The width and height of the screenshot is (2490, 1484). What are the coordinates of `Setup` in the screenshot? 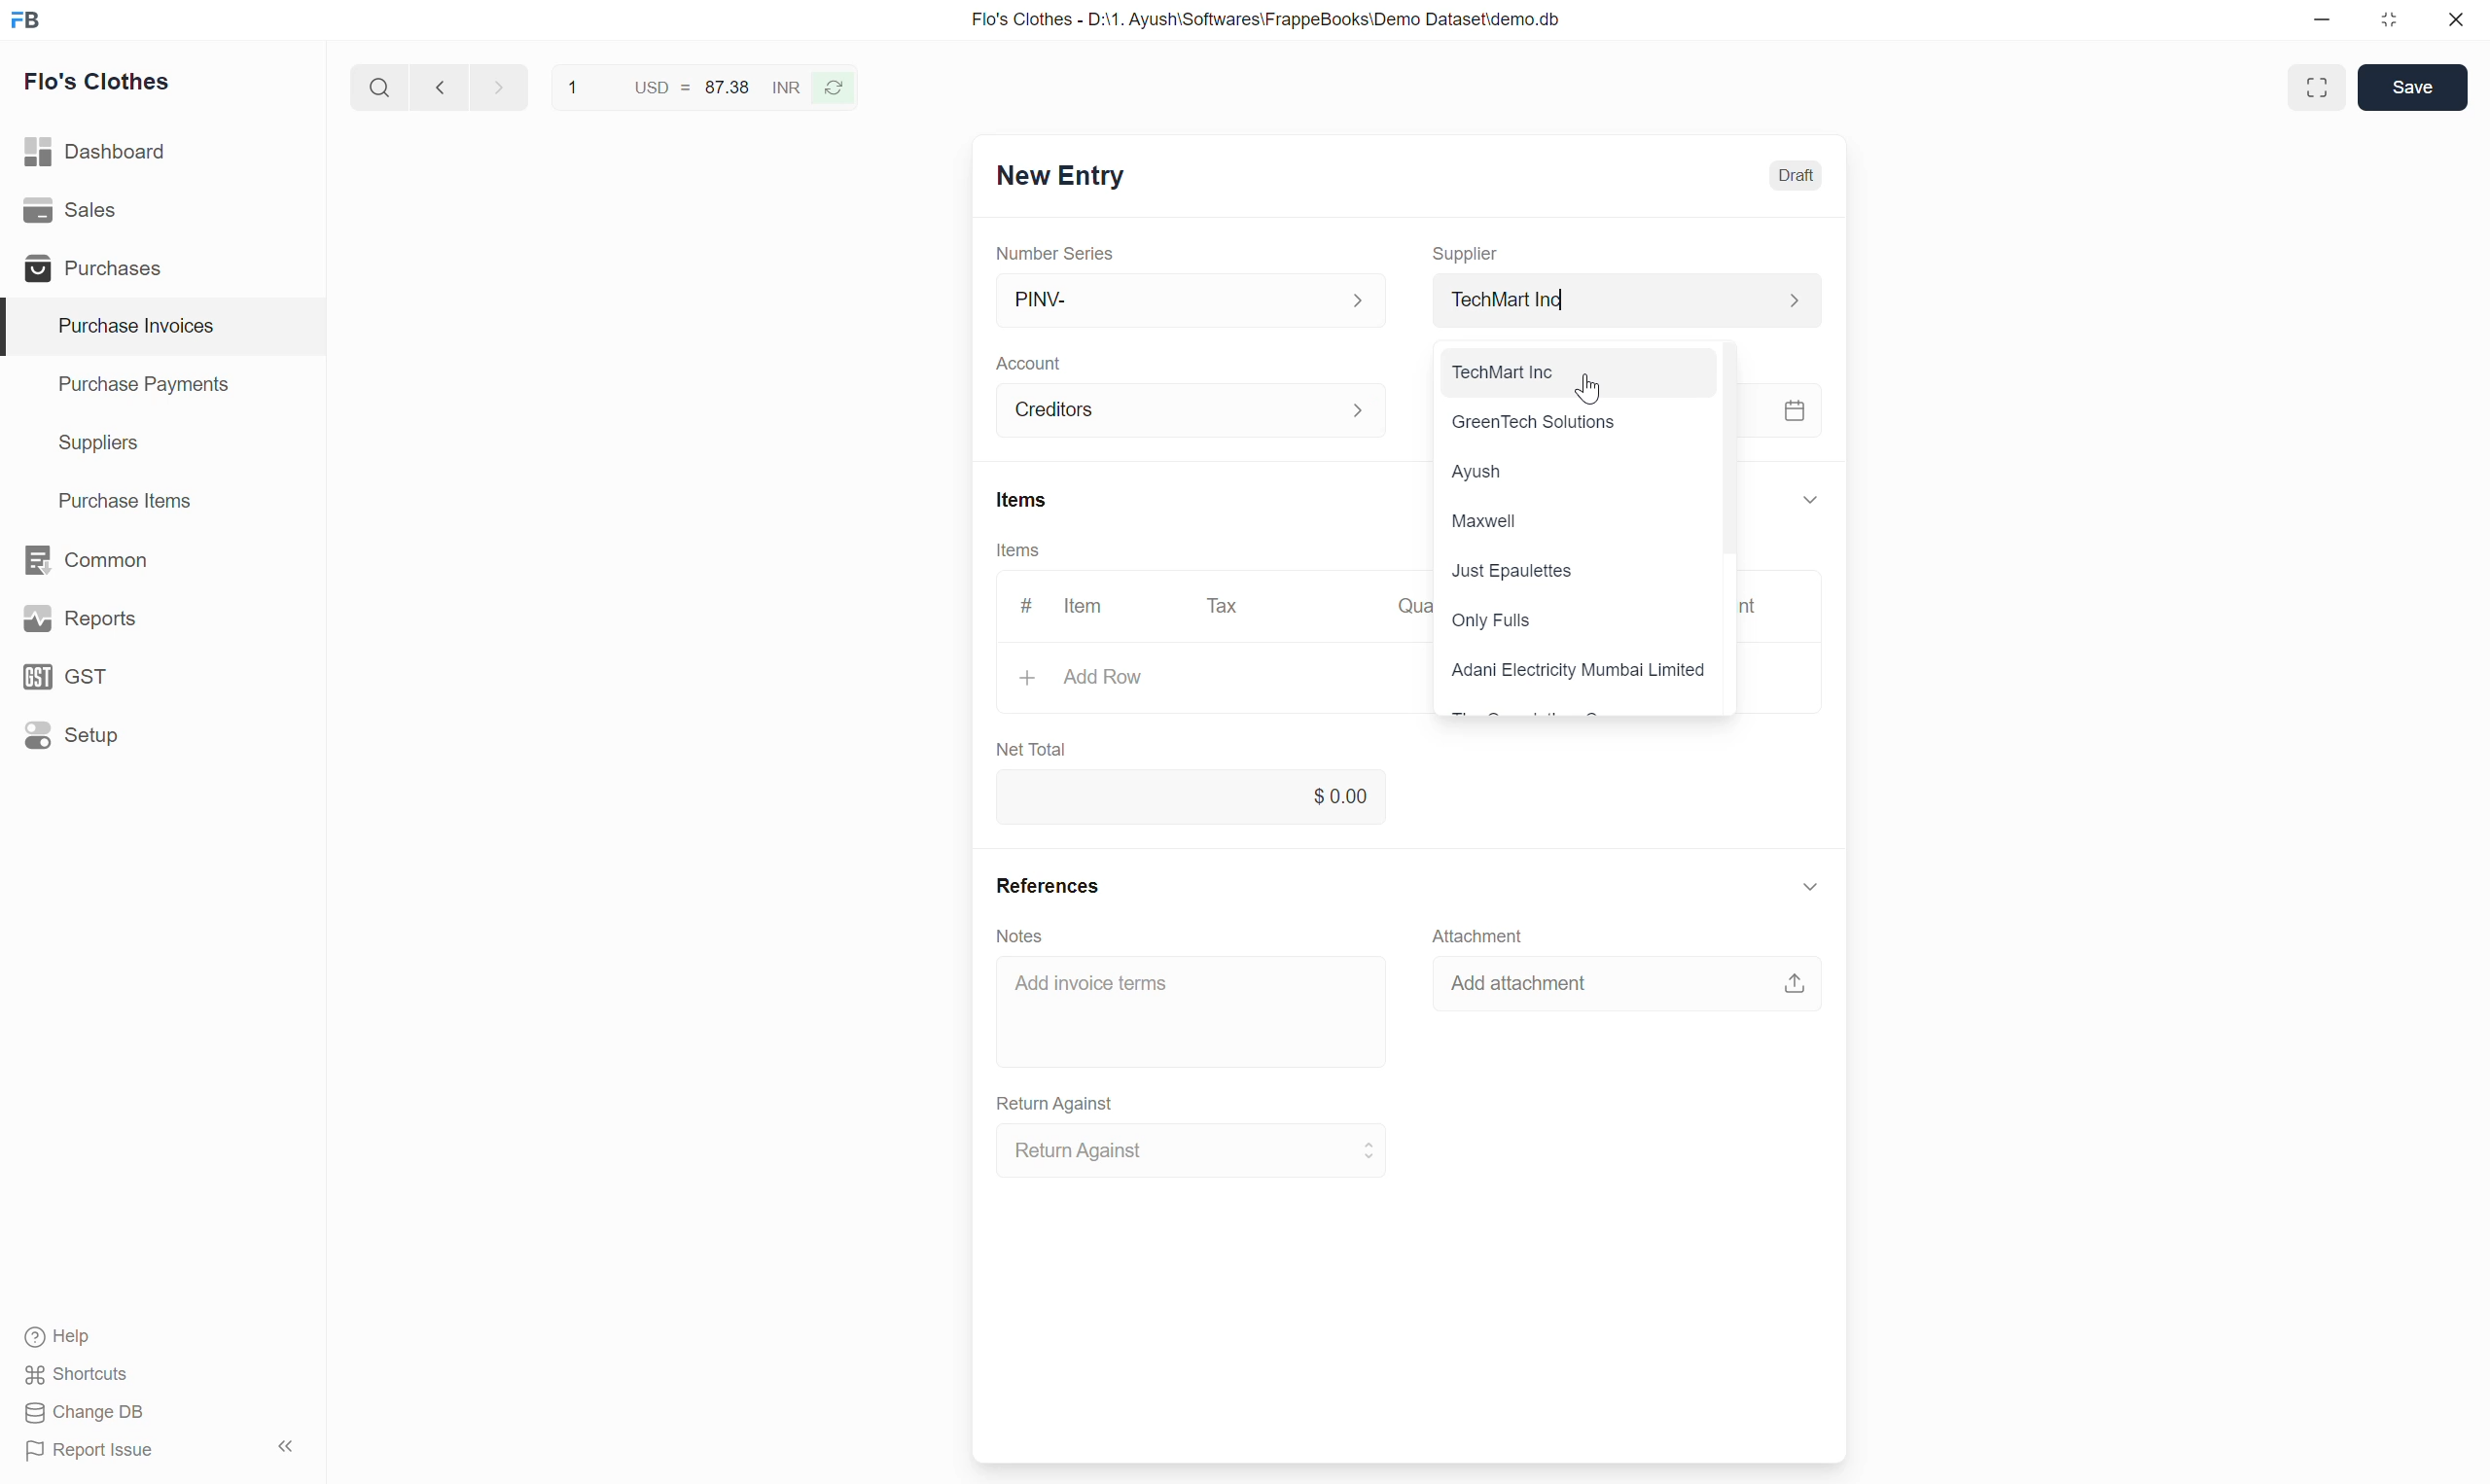 It's located at (73, 737).